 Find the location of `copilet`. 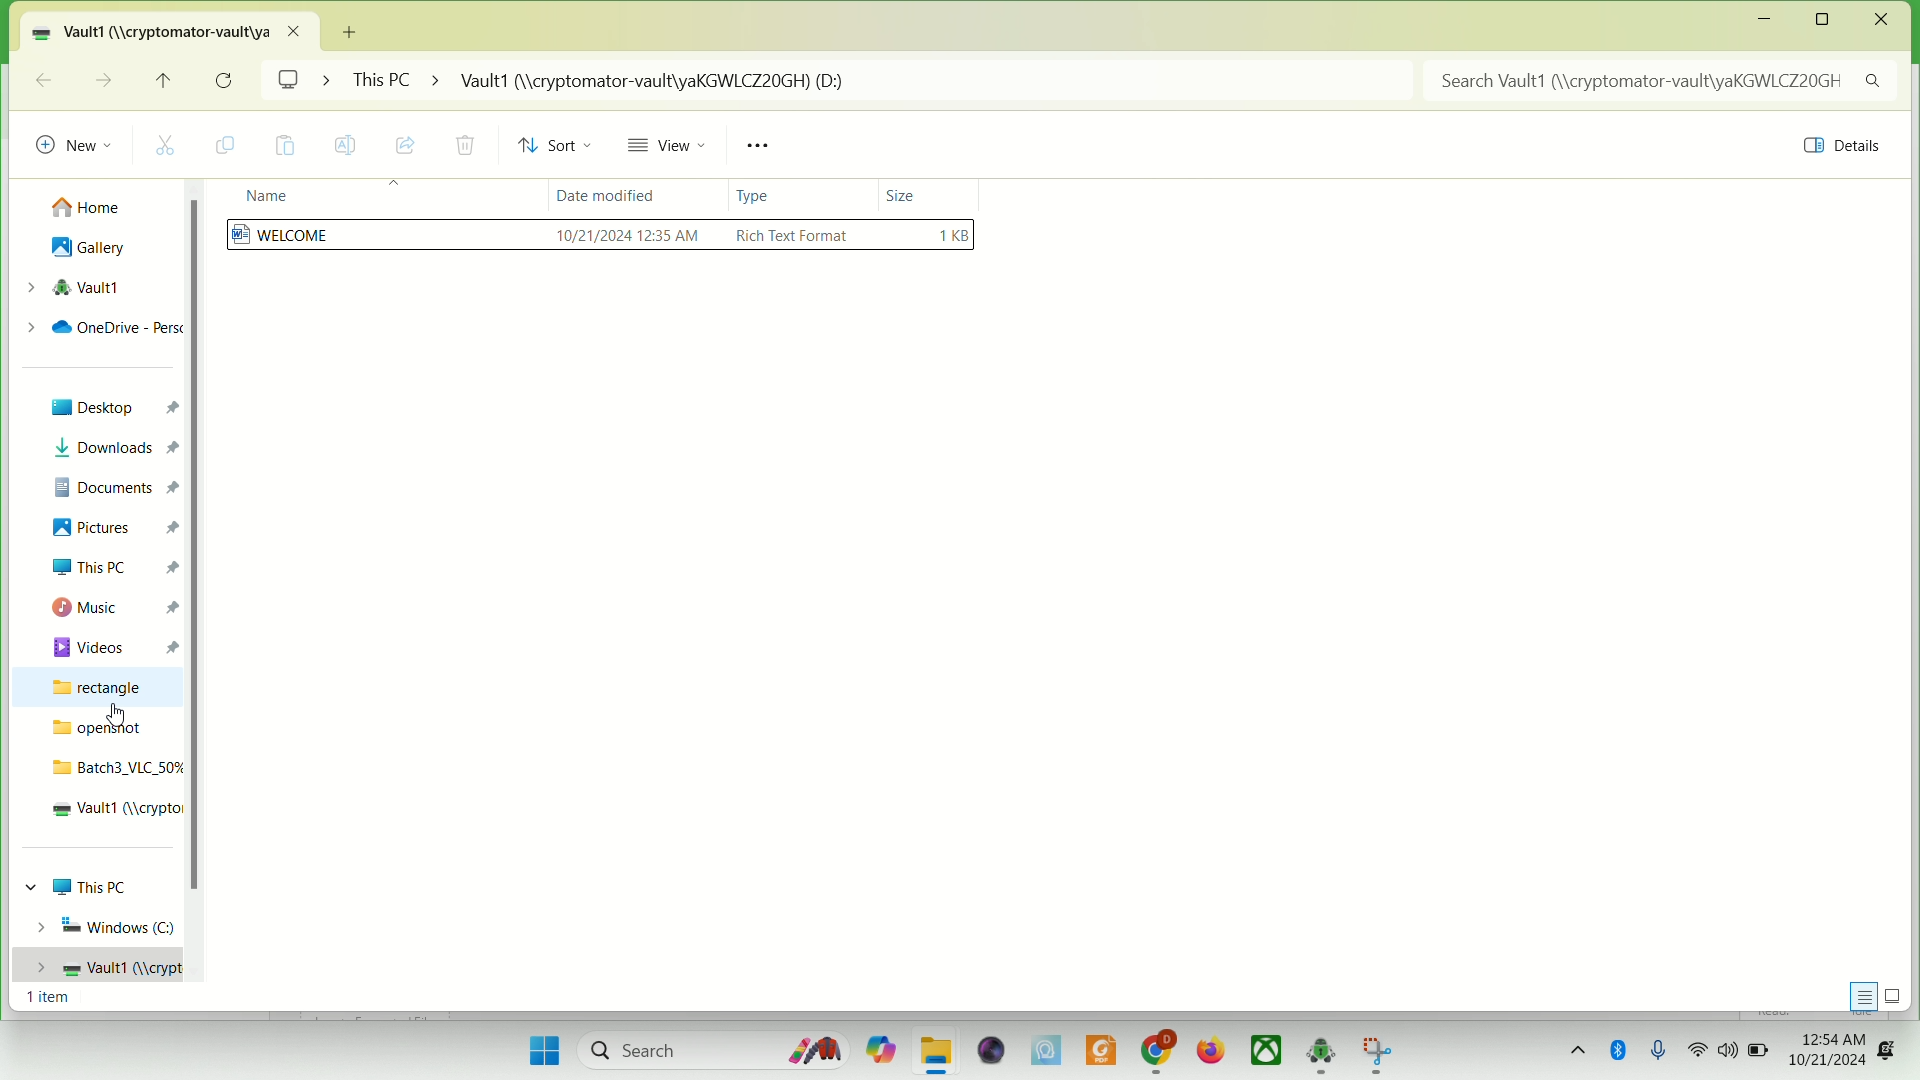

copilet is located at coordinates (875, 1050).